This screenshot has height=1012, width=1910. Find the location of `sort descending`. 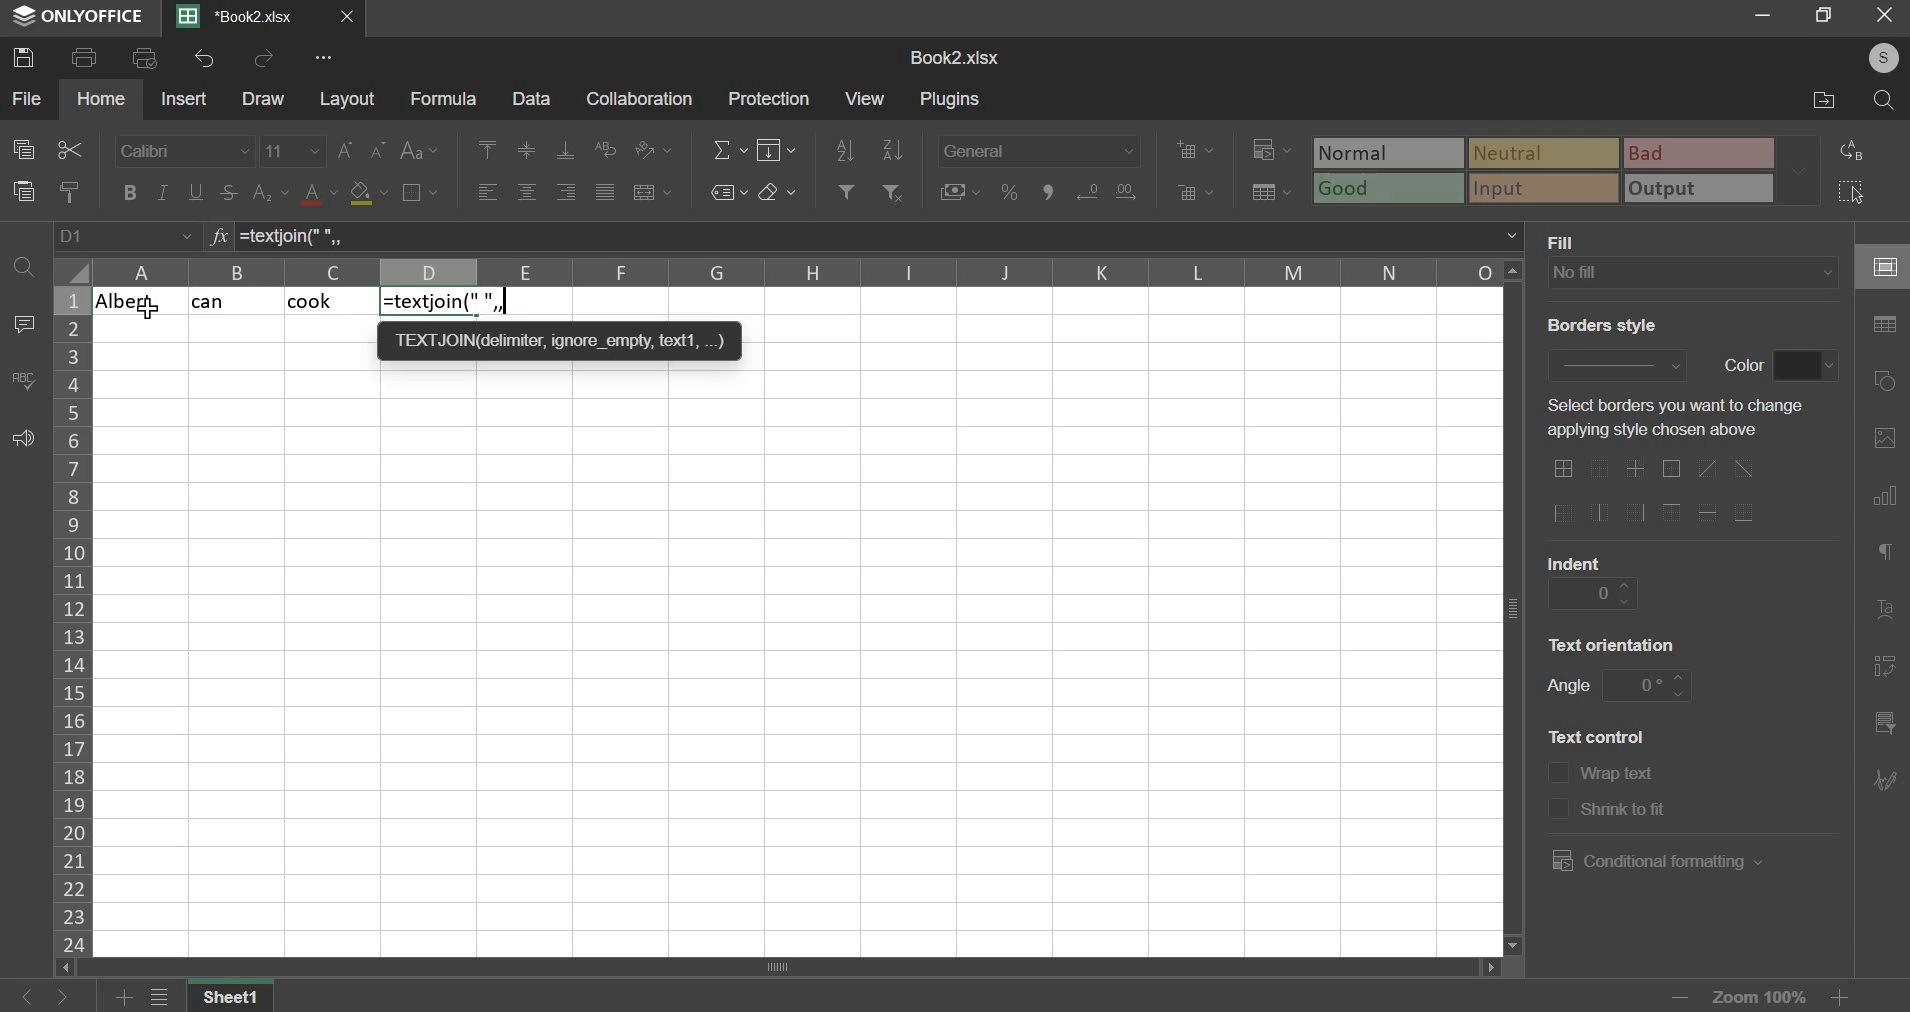

sort descending is located at coordinates (892, 149).